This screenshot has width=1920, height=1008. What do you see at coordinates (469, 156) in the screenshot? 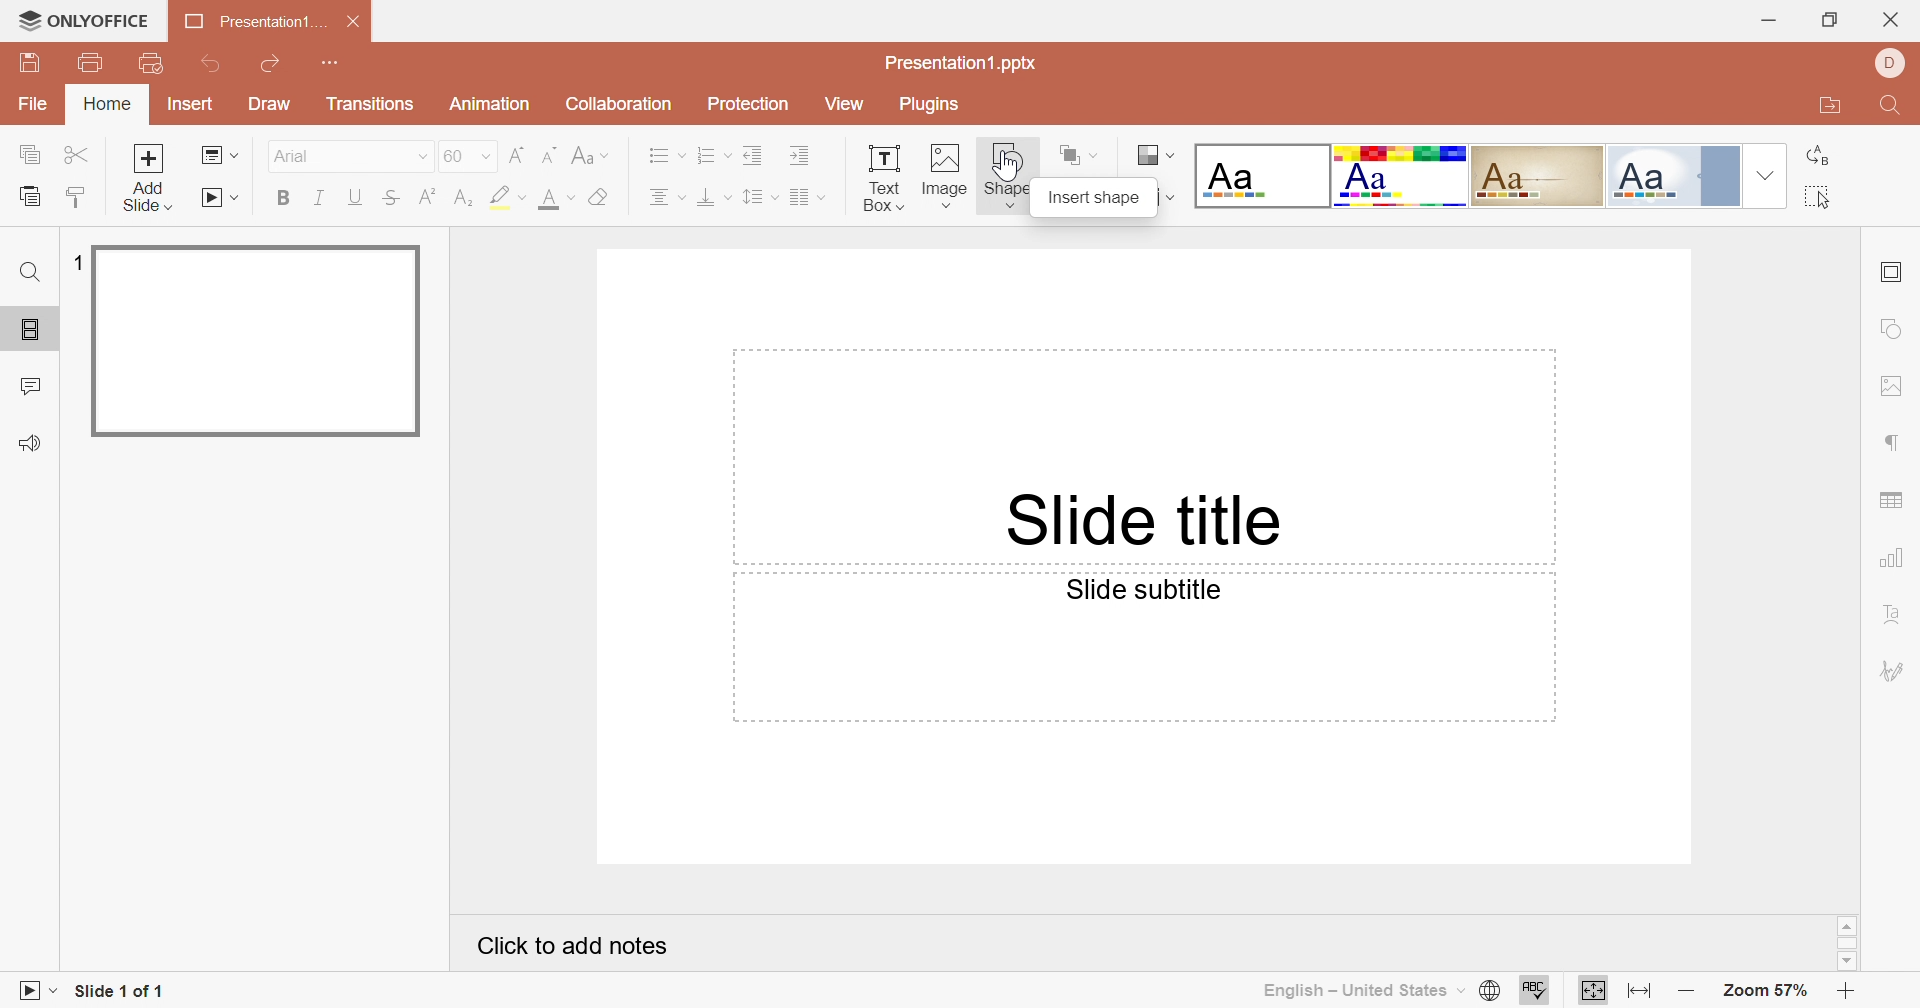
I see `Font size` at bounding box center [469, 156].